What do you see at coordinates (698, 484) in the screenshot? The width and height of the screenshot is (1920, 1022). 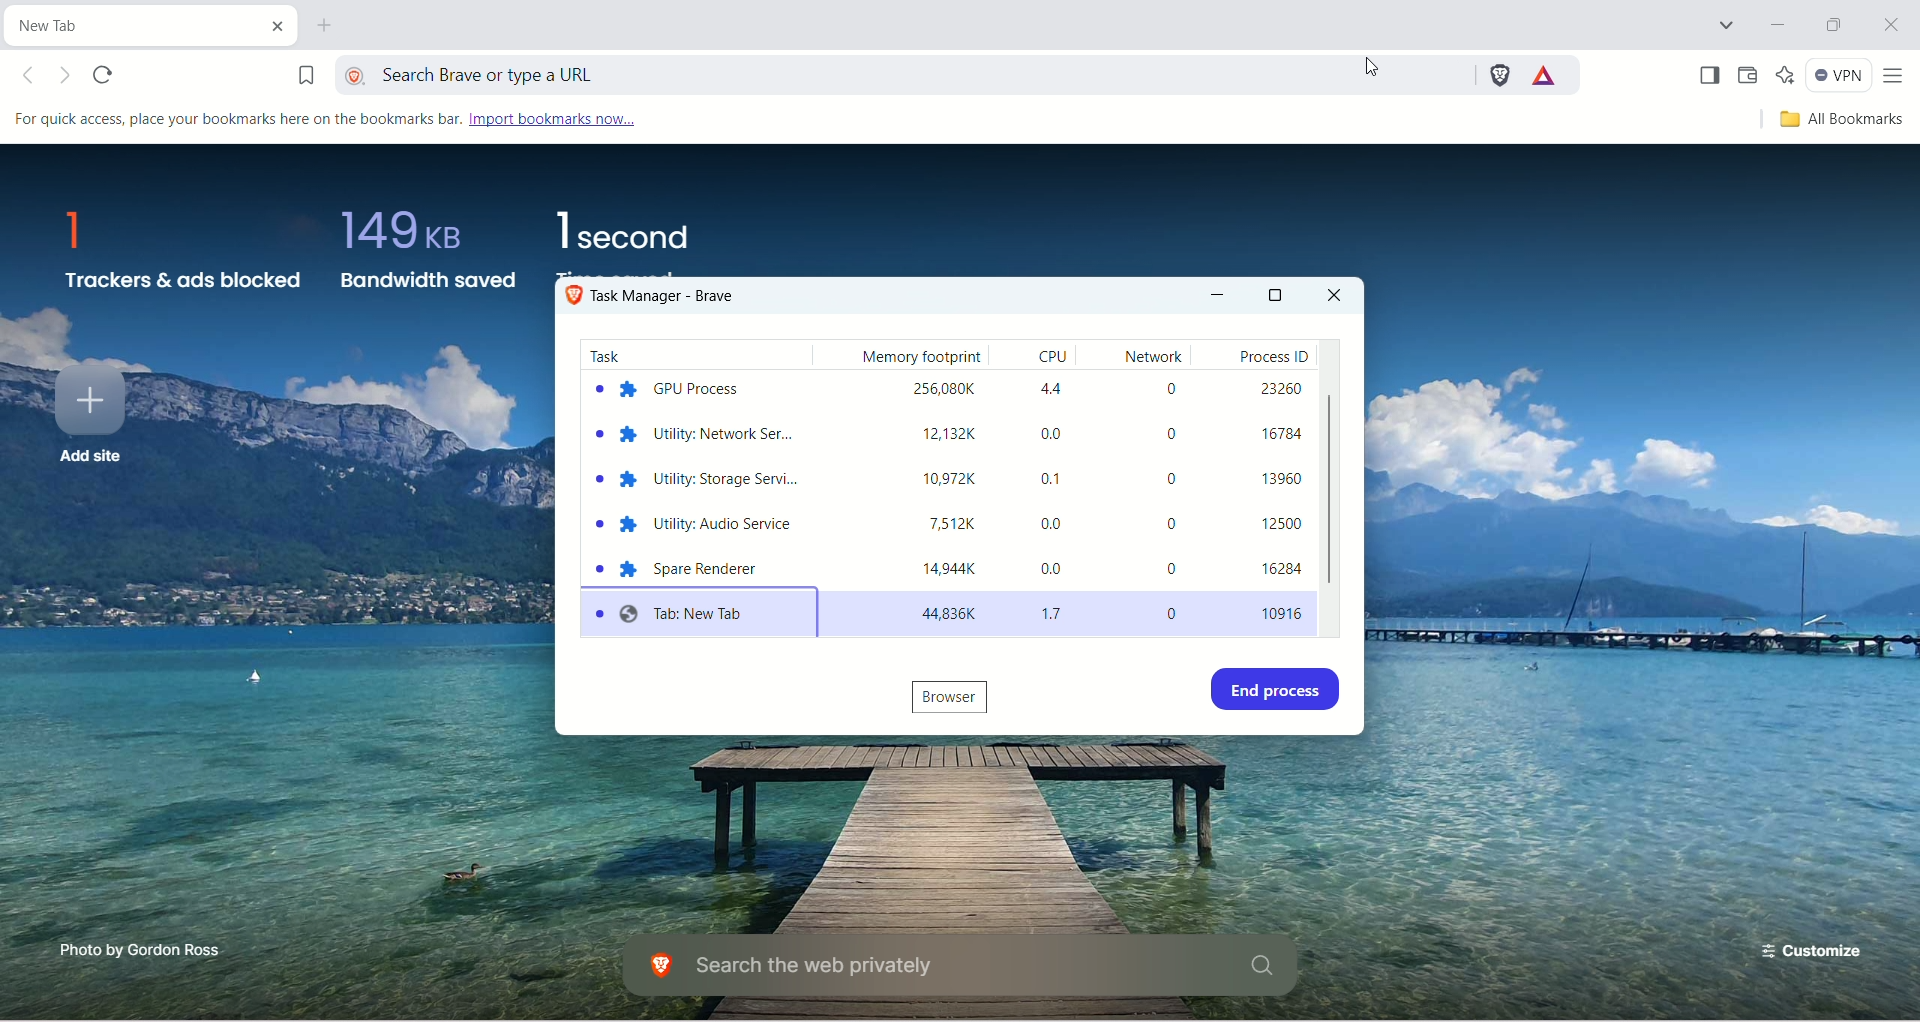 I see `utility-storage` at bounding box center [698, 484].